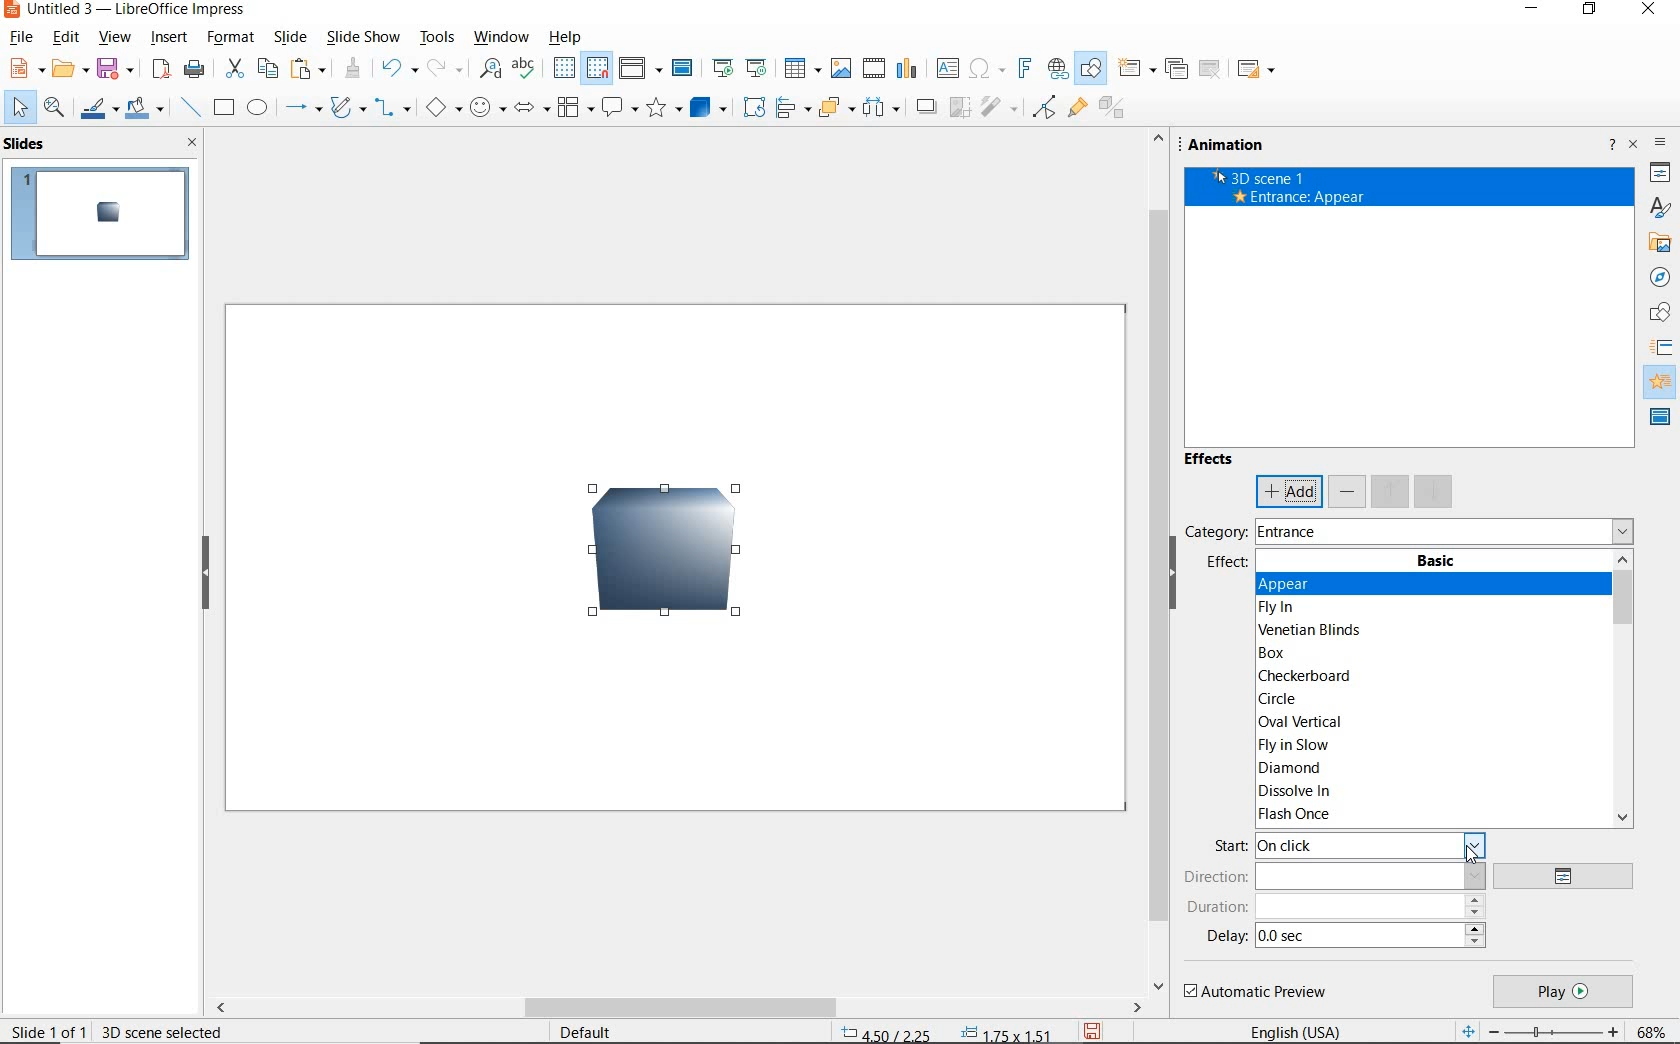 Image resolution: width=1680 pixels, height=1044 pixels. Describe the element at coordinates (802, 68) in the screenshot. I see `insert table` at that location.